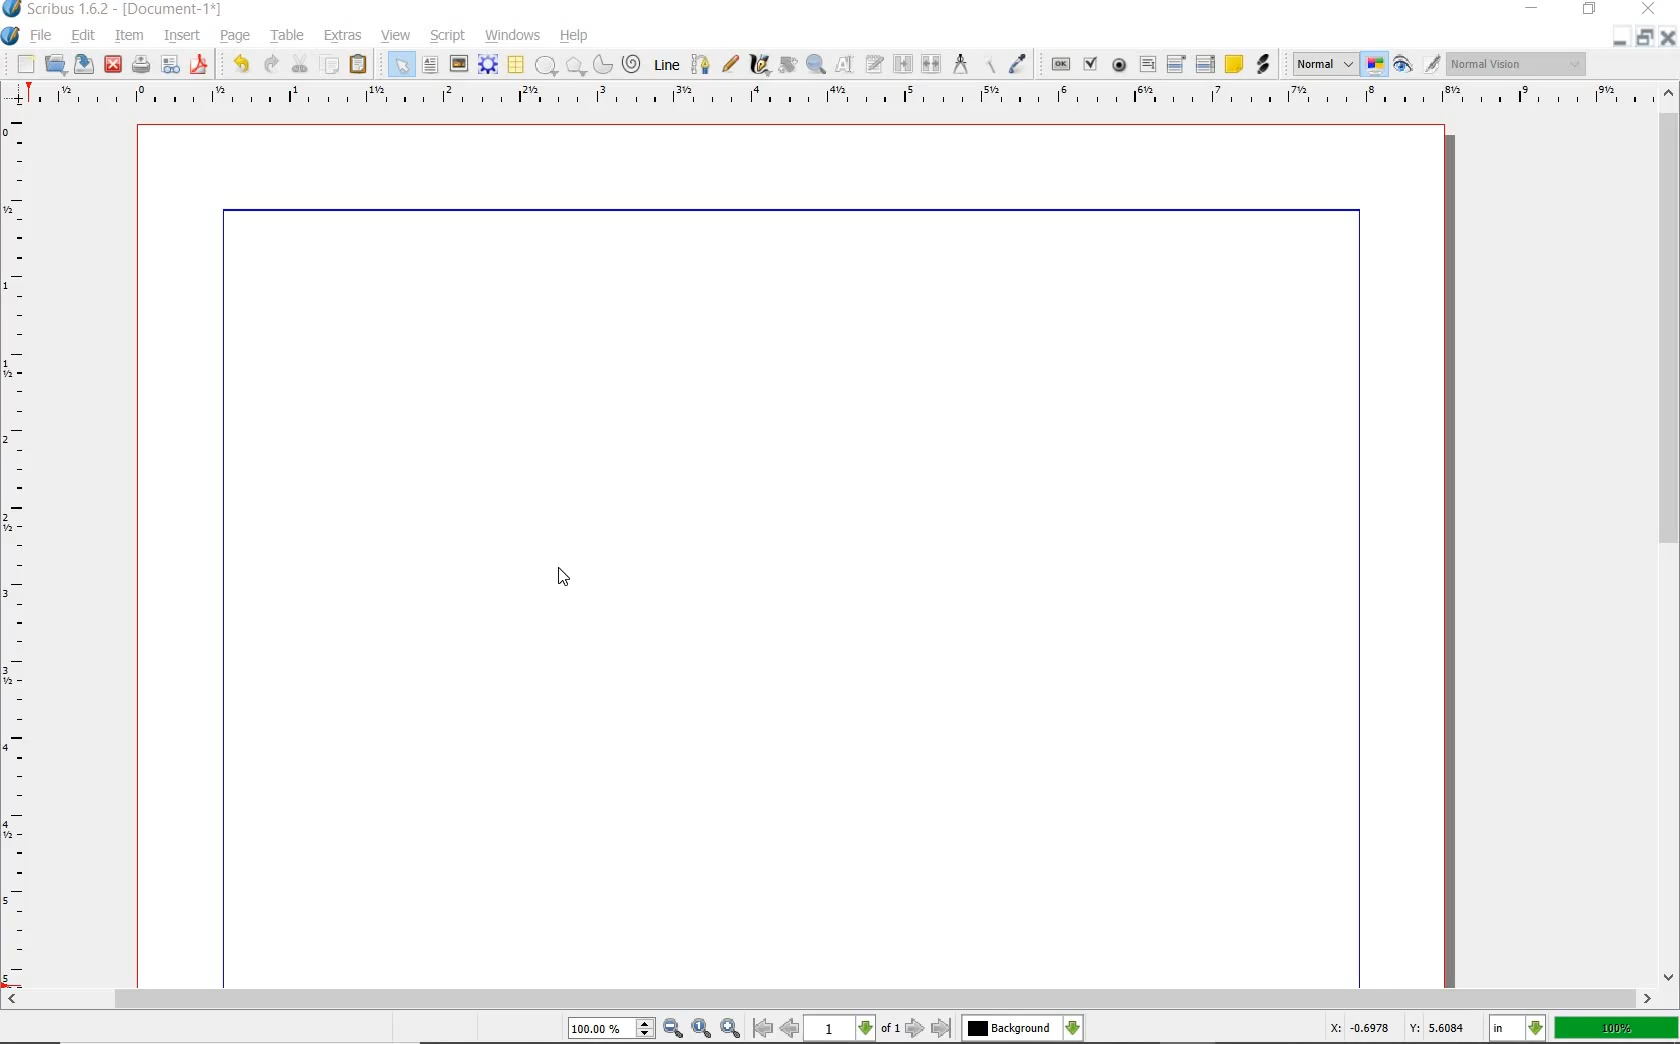 The height and width of the screenshot is (1044, 1680). I want to click on first, so click(762, 1028).